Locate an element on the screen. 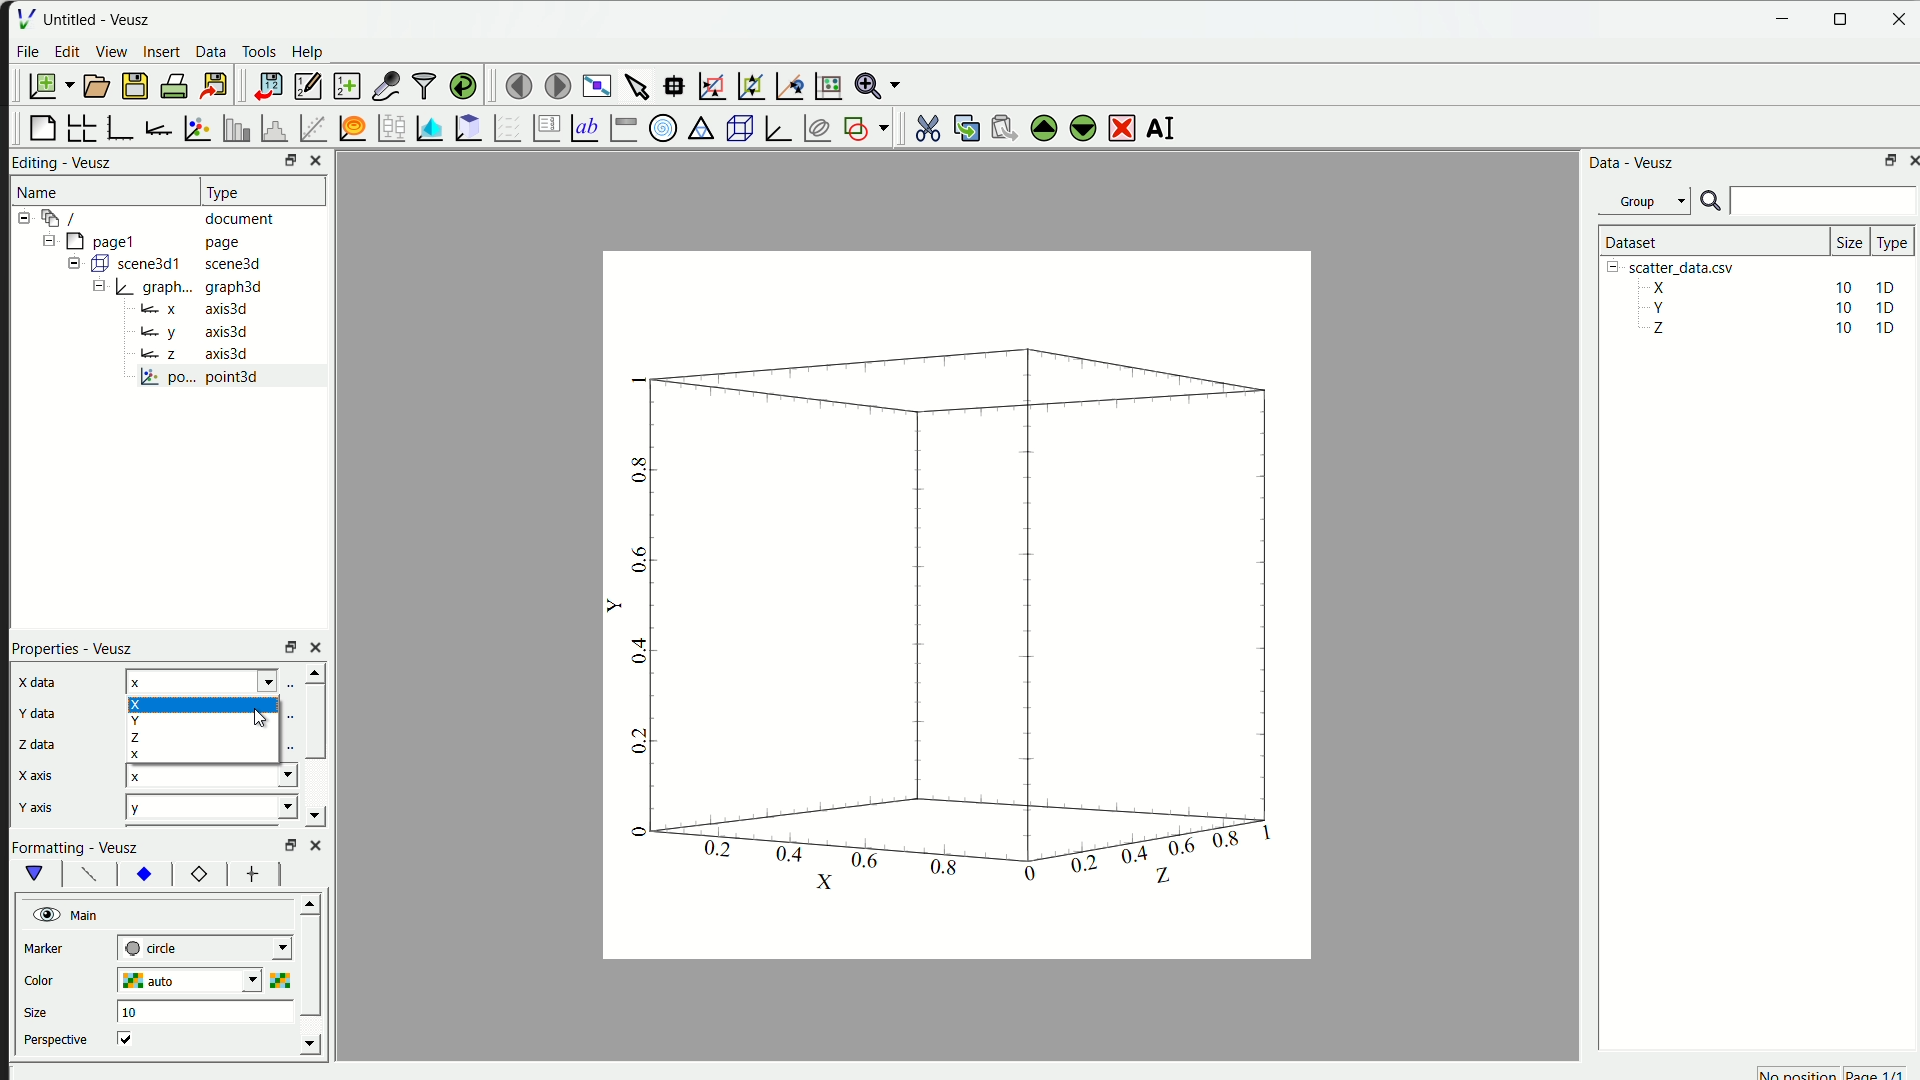 The width and height of the screenshot is (1920, 1080). size is located at coordinates (1844, 238).